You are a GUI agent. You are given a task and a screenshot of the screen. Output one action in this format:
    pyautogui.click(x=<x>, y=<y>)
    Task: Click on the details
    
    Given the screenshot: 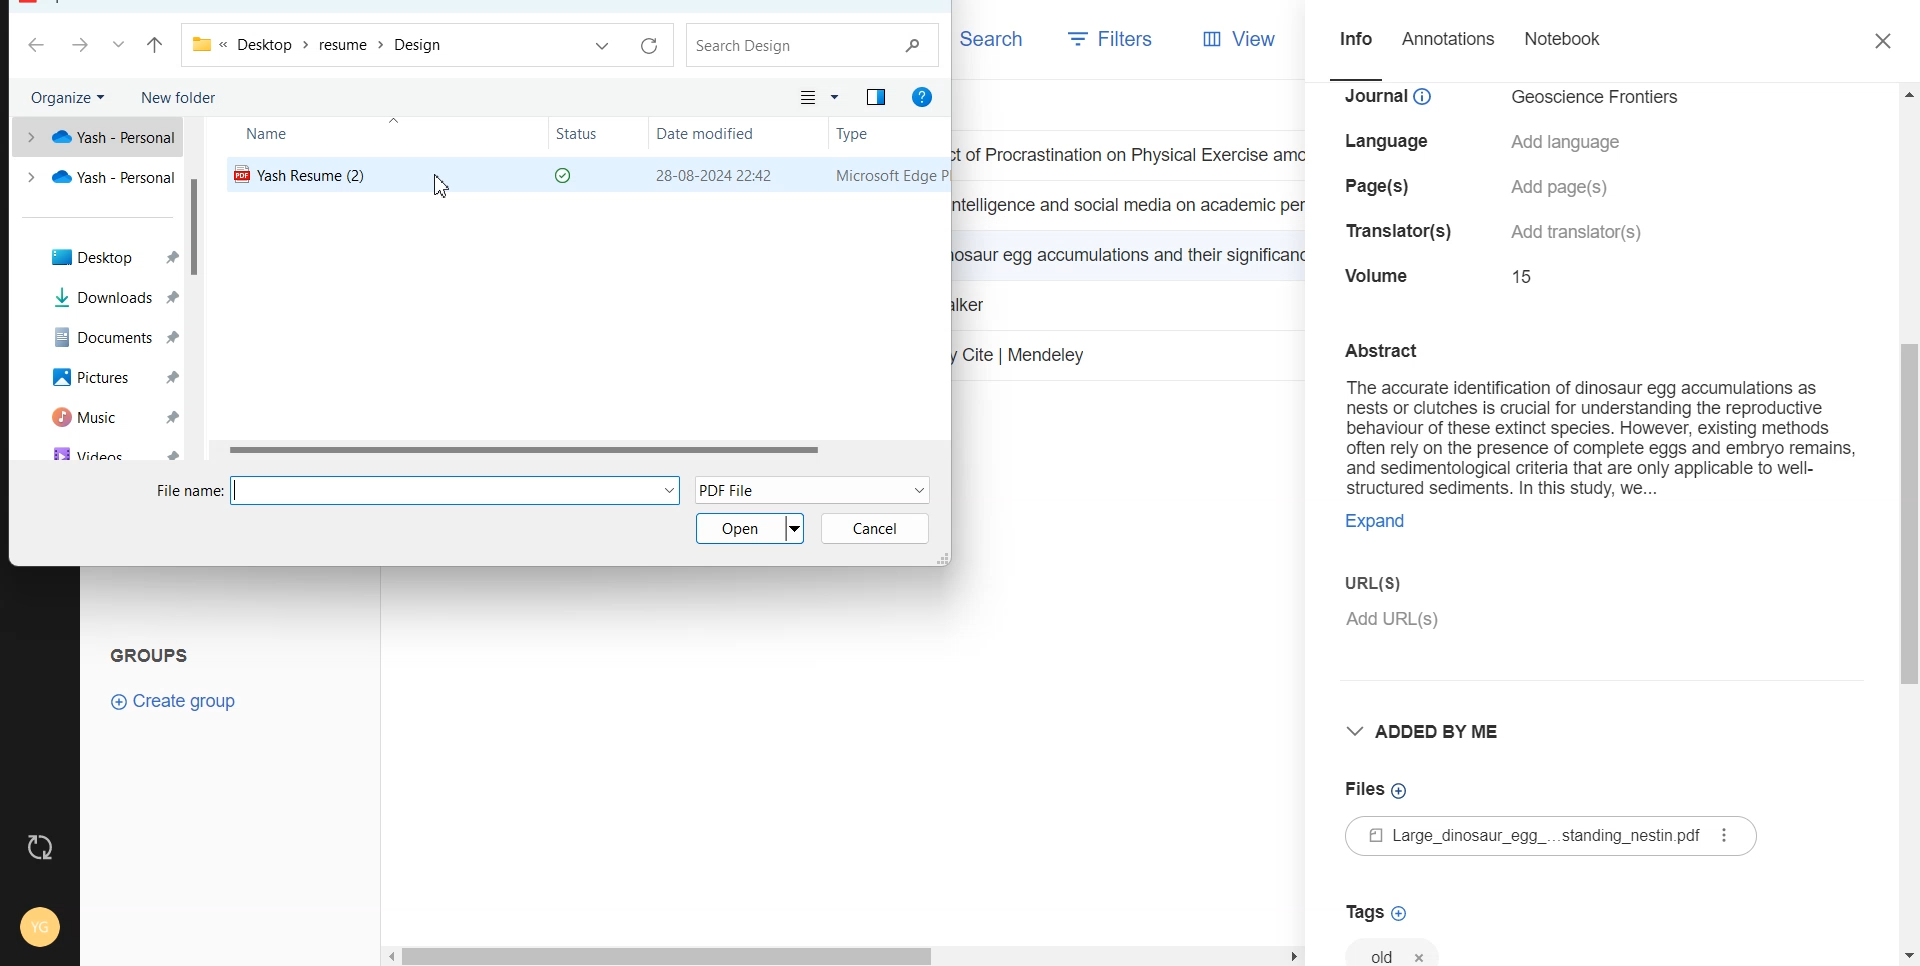 What is the action you would take?
    pyautogui.click(x=1395, y=99)
    